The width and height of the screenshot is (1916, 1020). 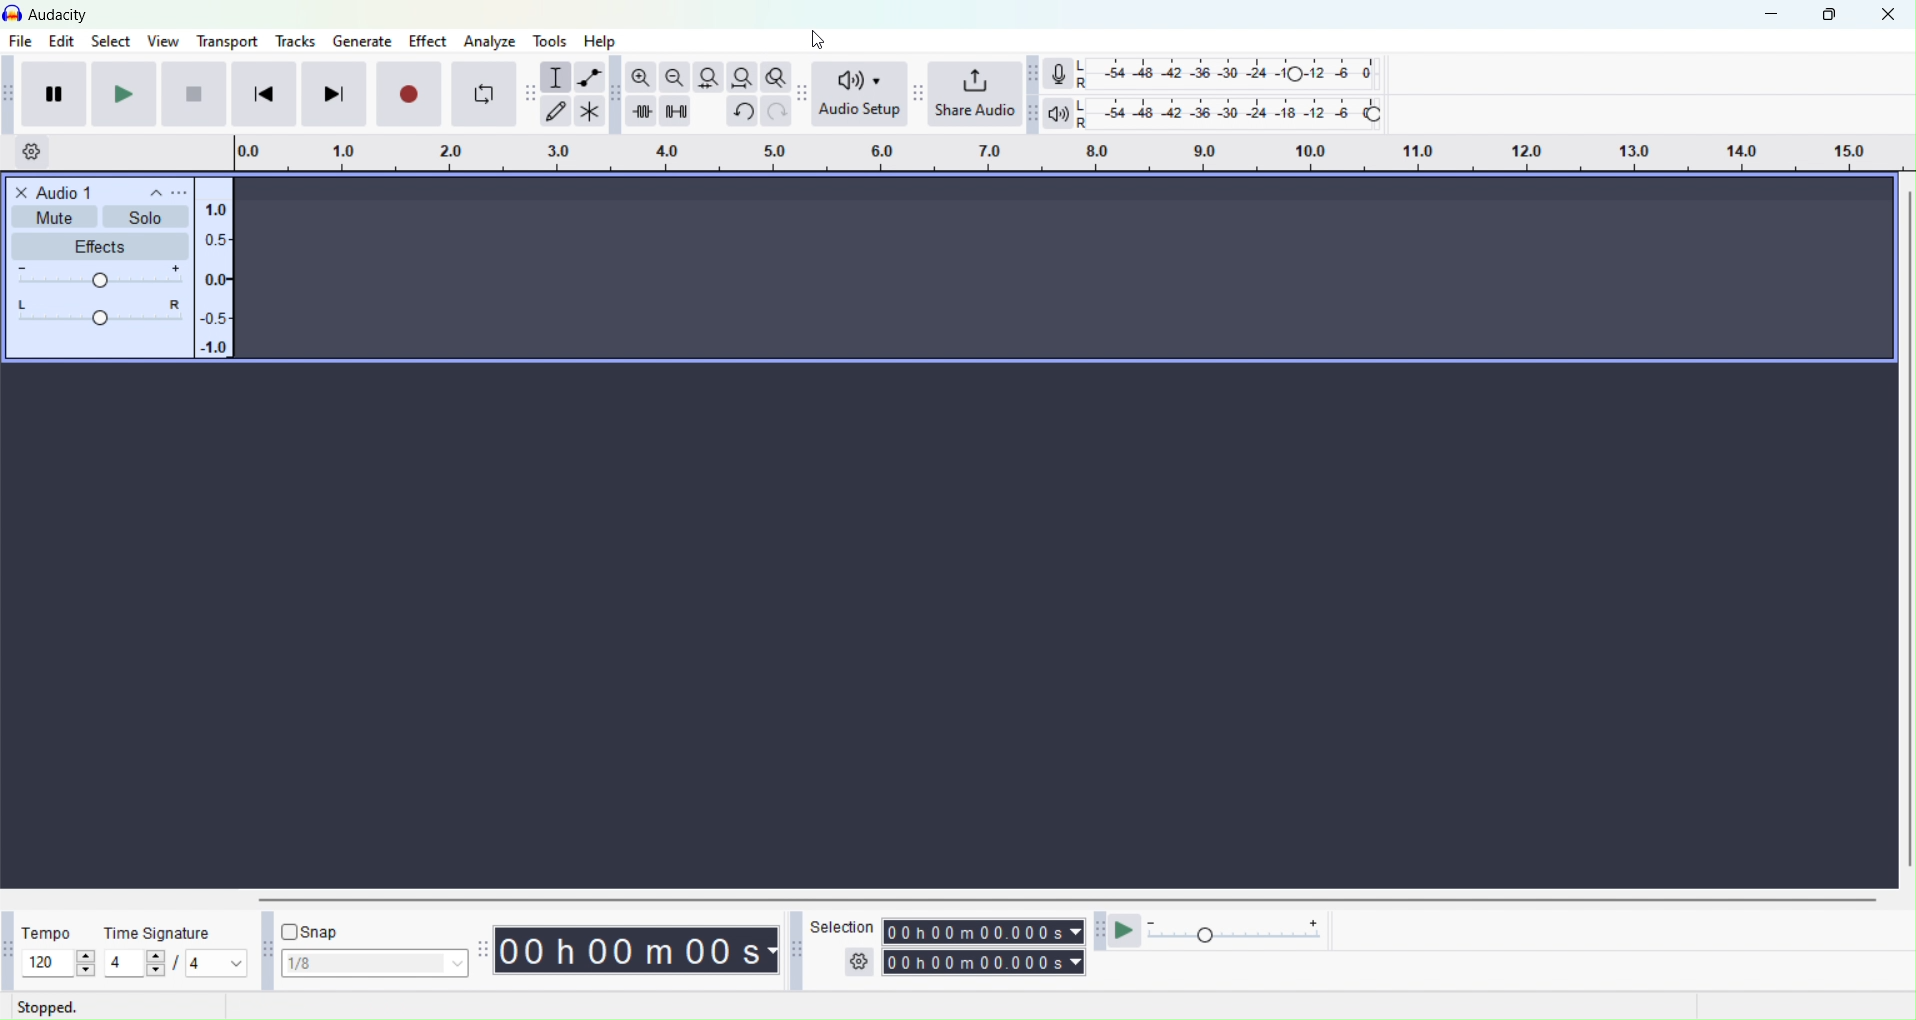 What do you see at coordinates (643, 77) in the screenshot?
I see `Zoom in` at bounding box center [643, 77].